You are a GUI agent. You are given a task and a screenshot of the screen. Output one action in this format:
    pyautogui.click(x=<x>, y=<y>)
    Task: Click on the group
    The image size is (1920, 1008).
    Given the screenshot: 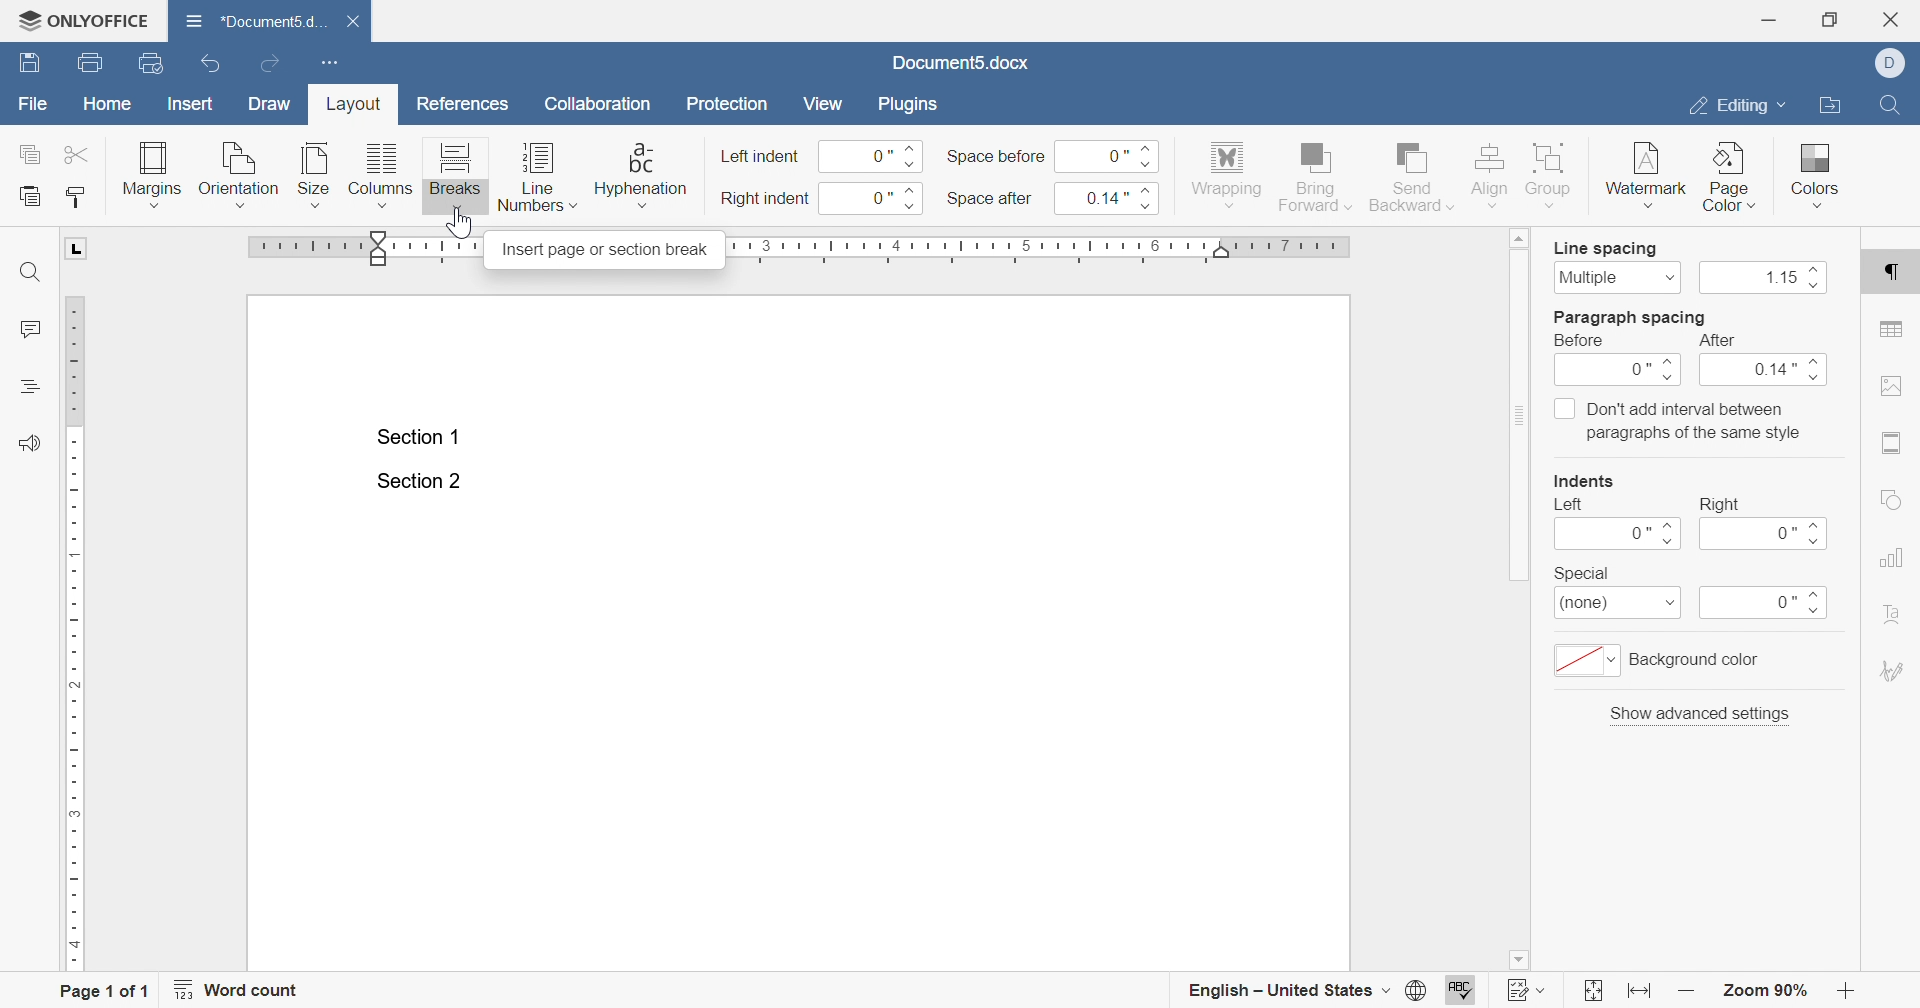 What is the action you would take?
    pyautogui.click(x=1554, y=176)
    